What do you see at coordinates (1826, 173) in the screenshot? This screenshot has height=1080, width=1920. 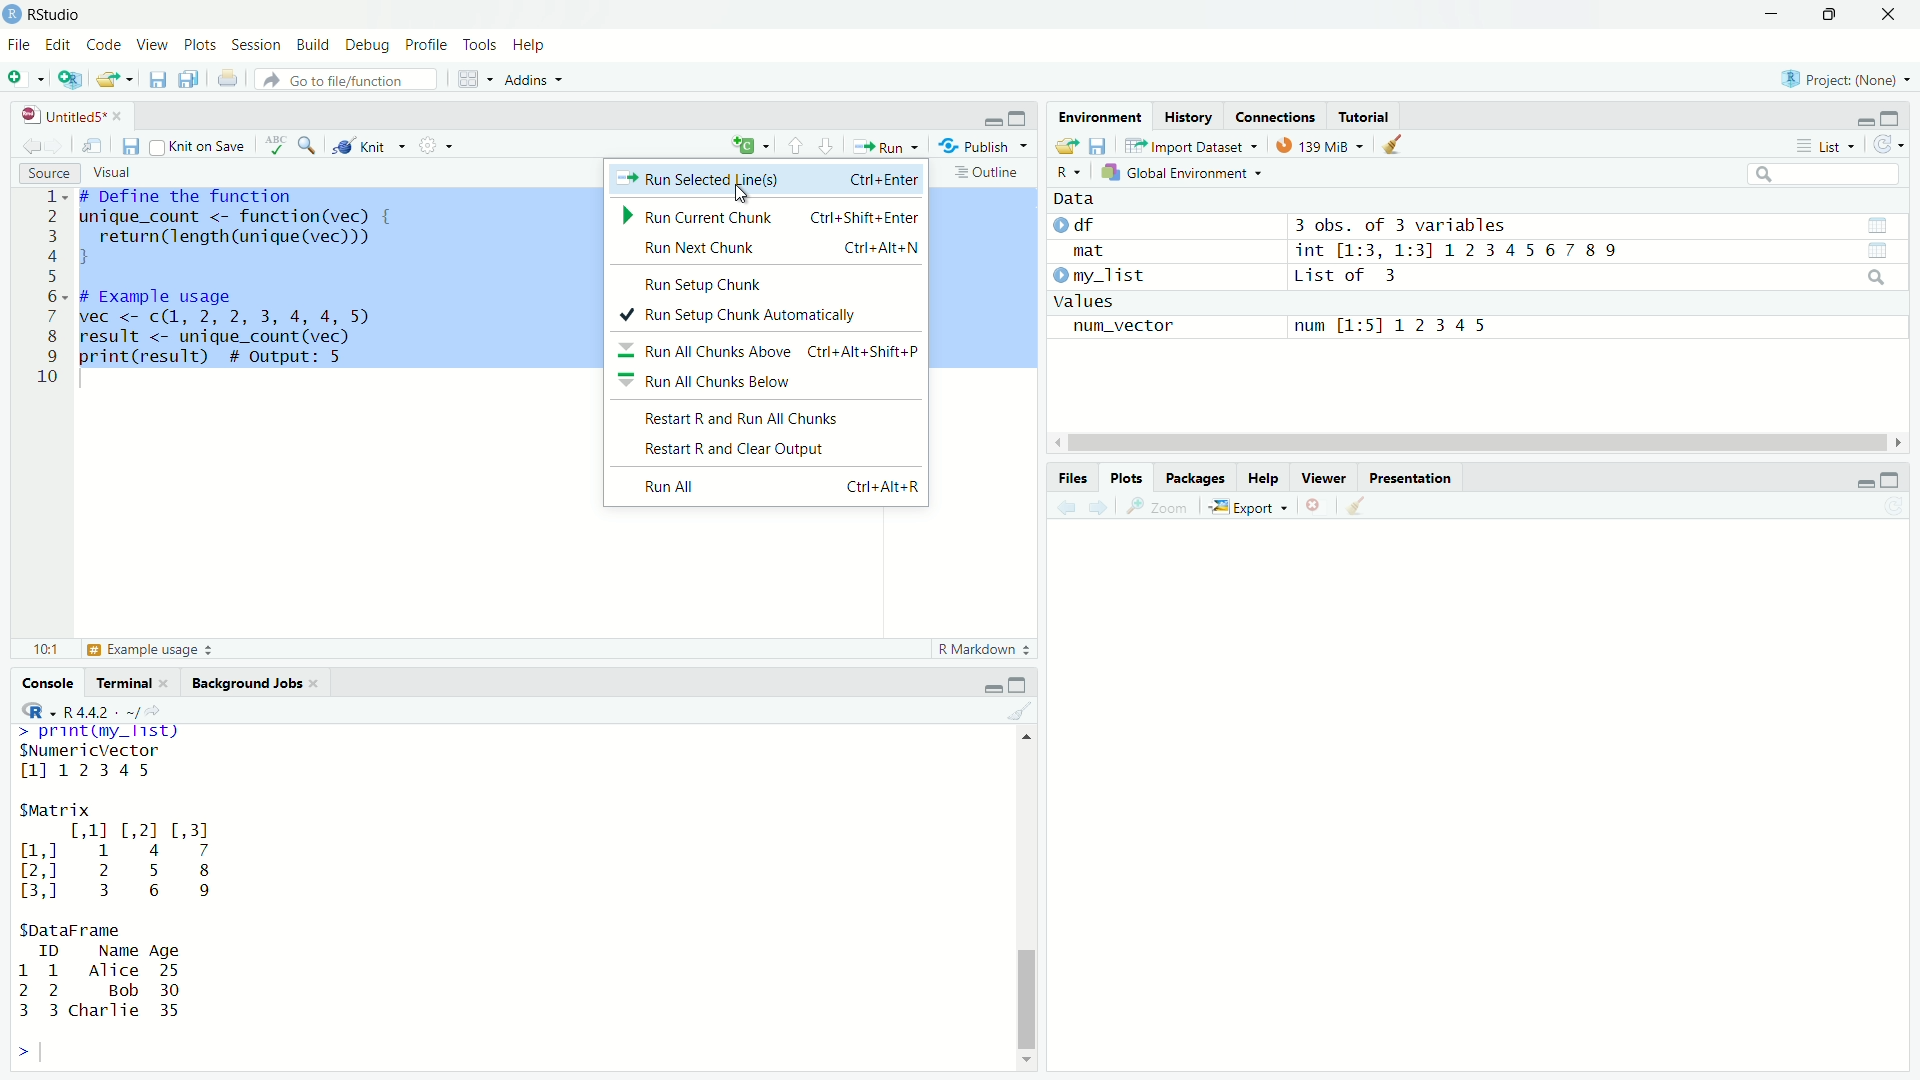 I see `search bar` at bounding box center [1826, 173].